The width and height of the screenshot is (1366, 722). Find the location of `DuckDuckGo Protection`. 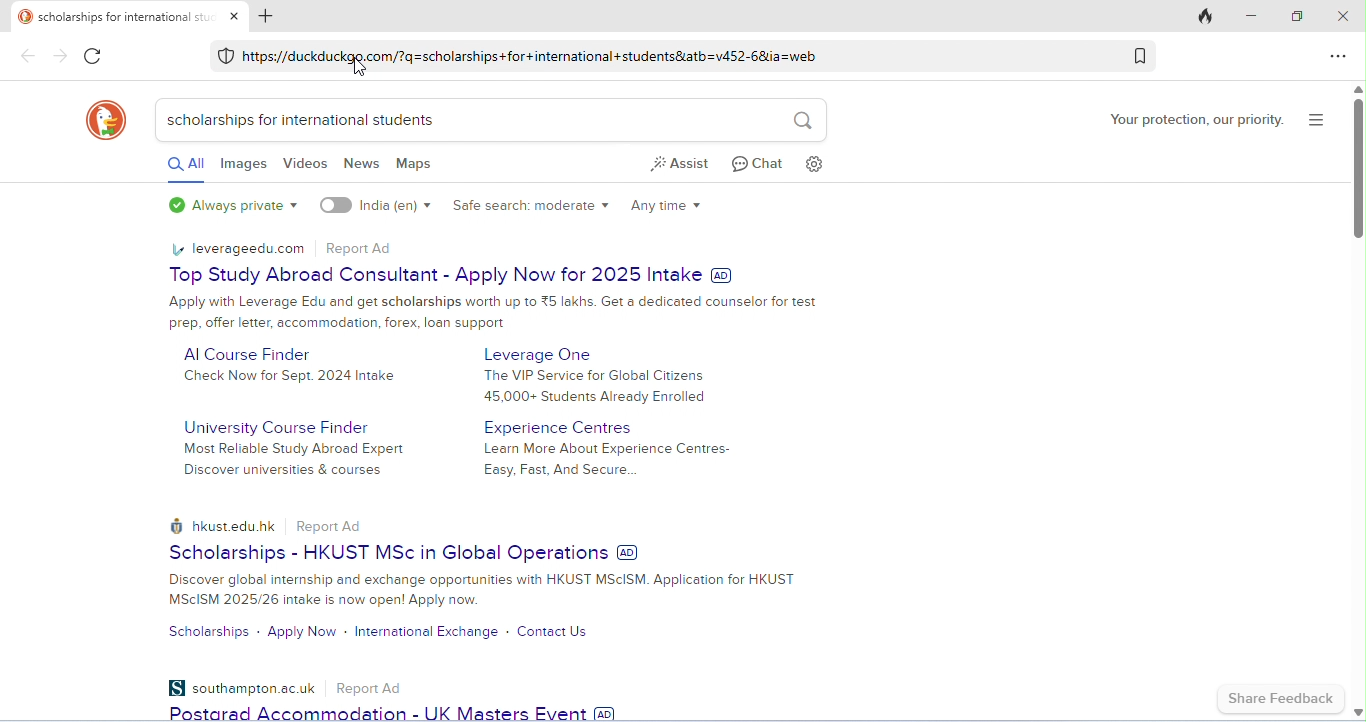

DuckDuckGo Protection is located at coordinates (223, 55).